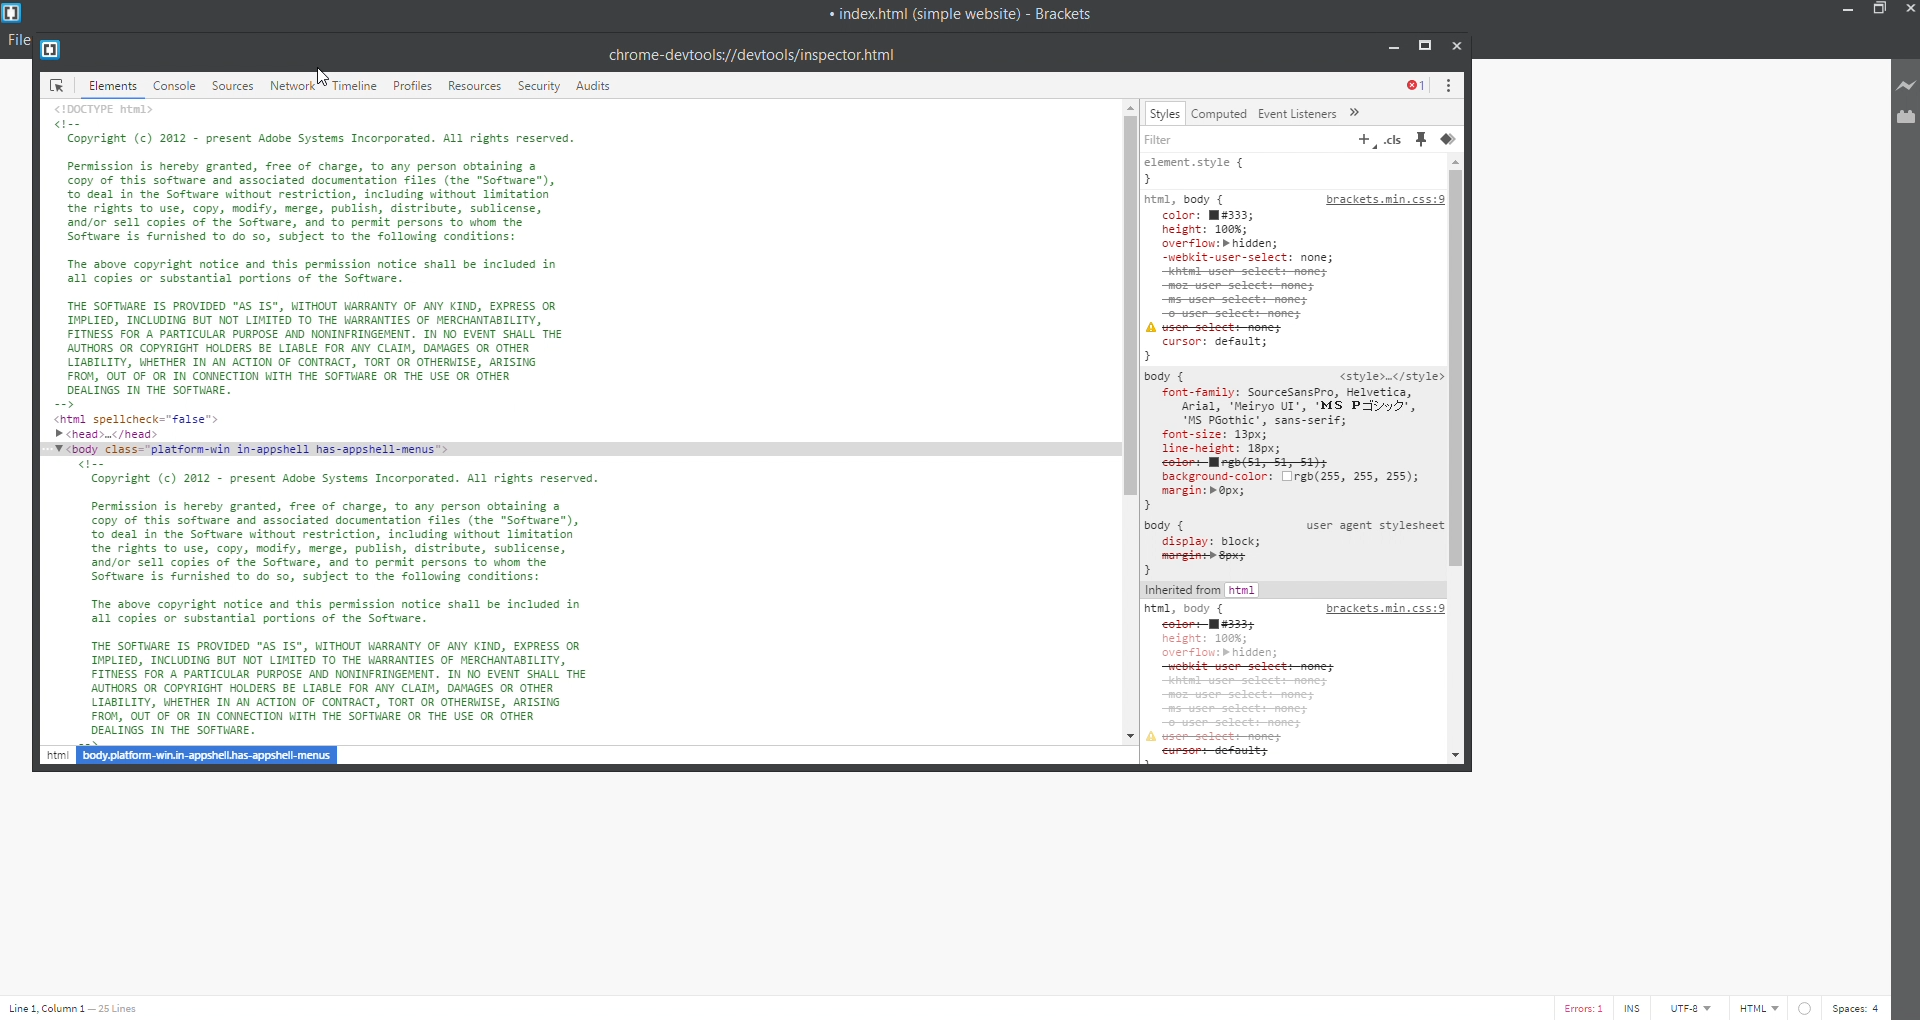  What do you see at coordinates (1908, 10) in the screenshot?
I see `close` at bounding box center [1908, 10].